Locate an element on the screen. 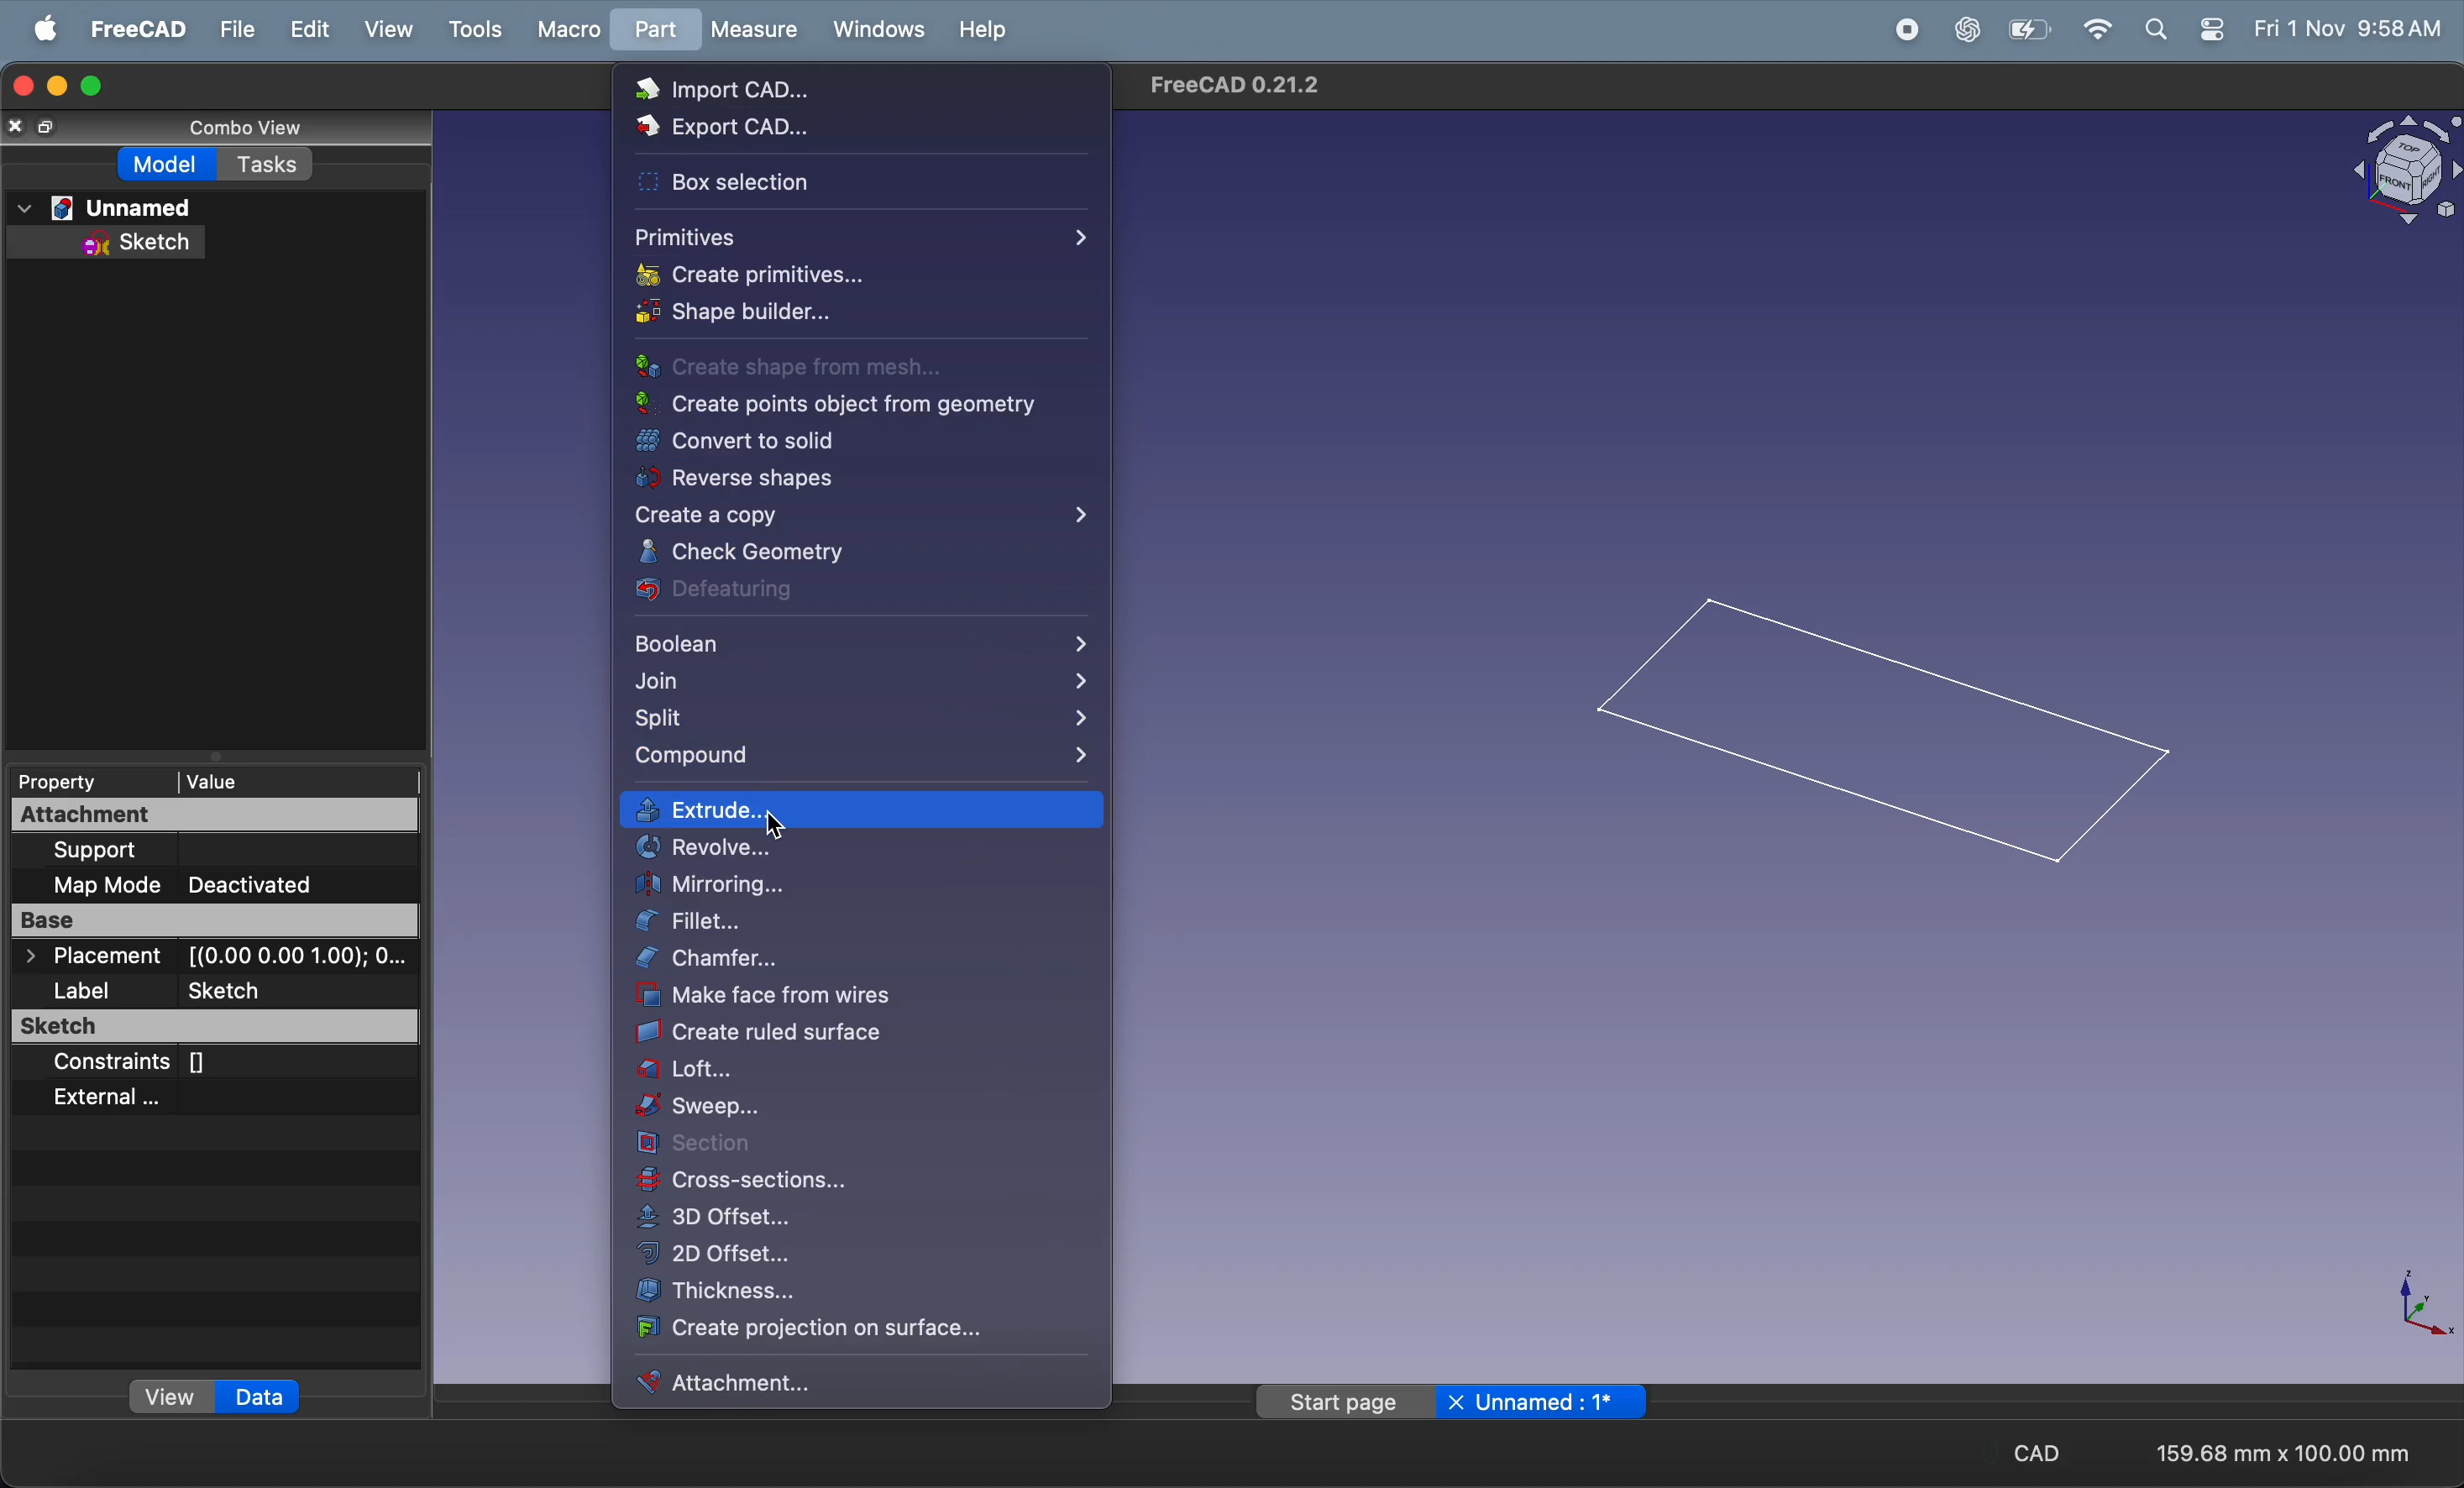  unnamed is located at coordinates (111, 208).